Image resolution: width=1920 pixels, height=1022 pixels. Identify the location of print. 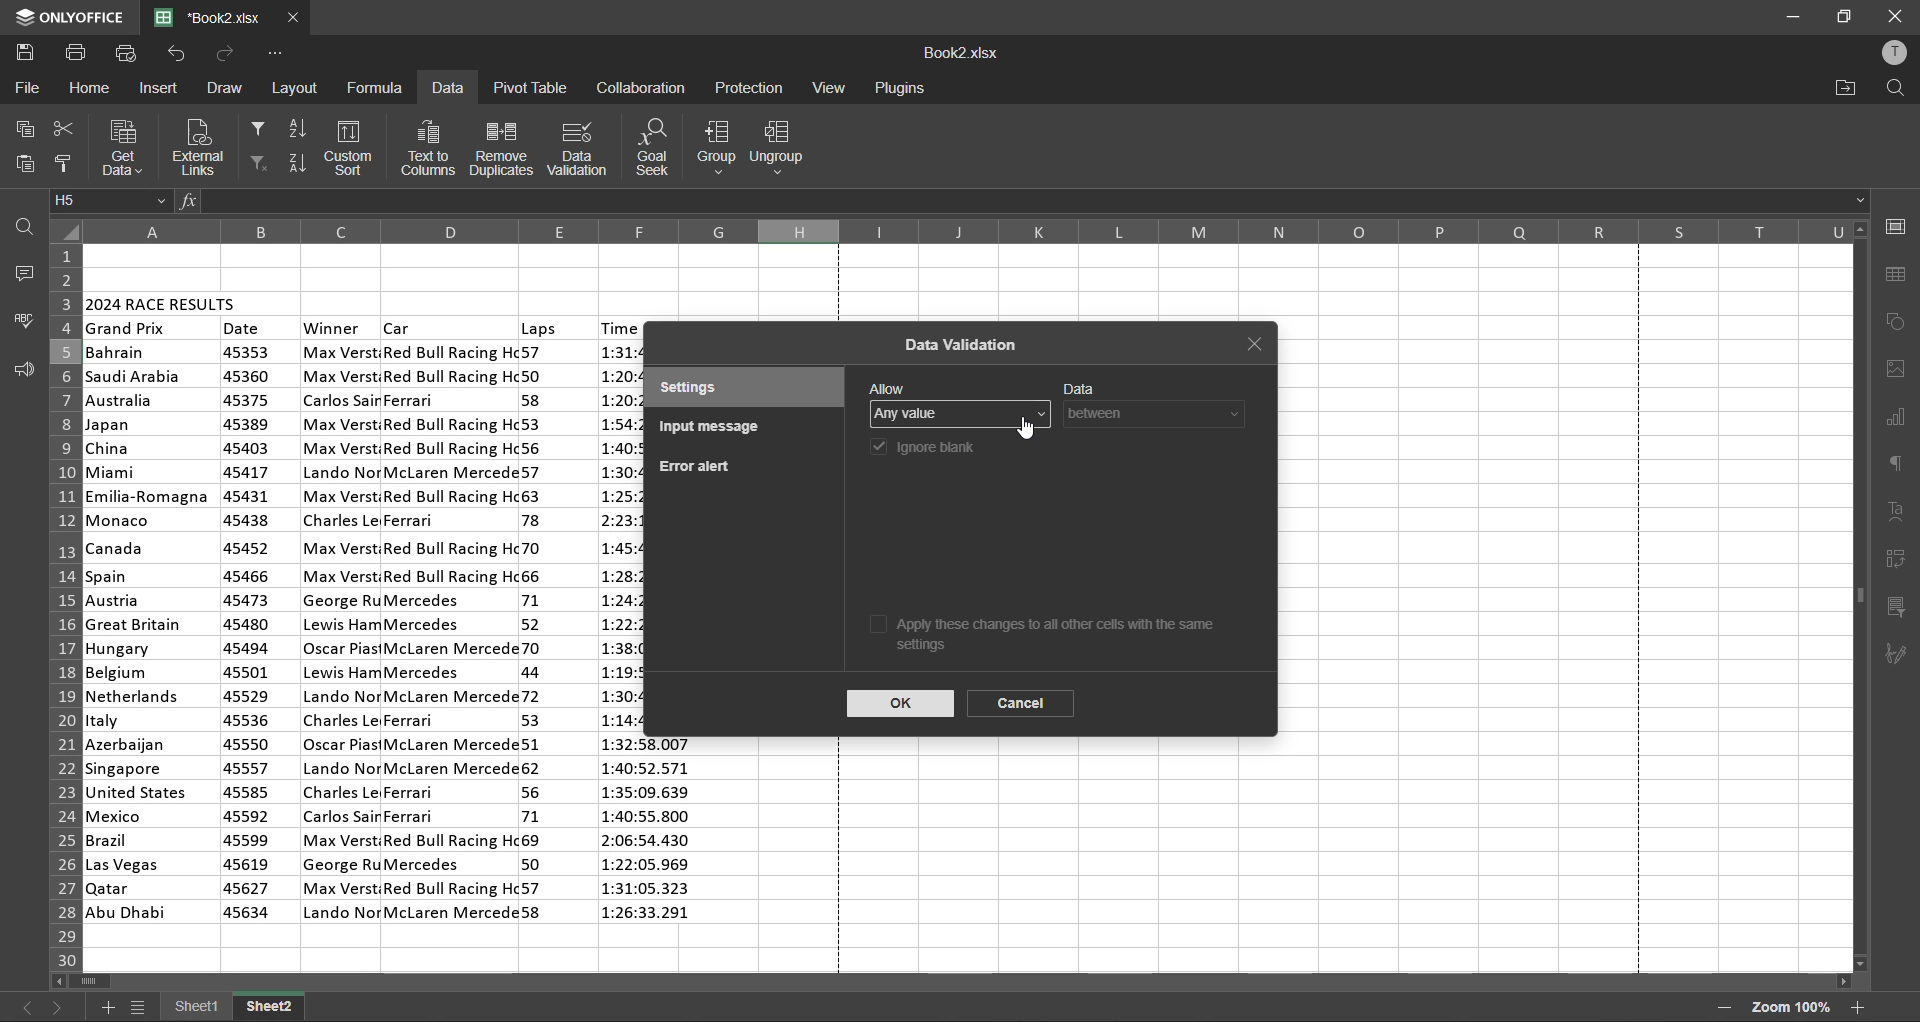
(77, 53).